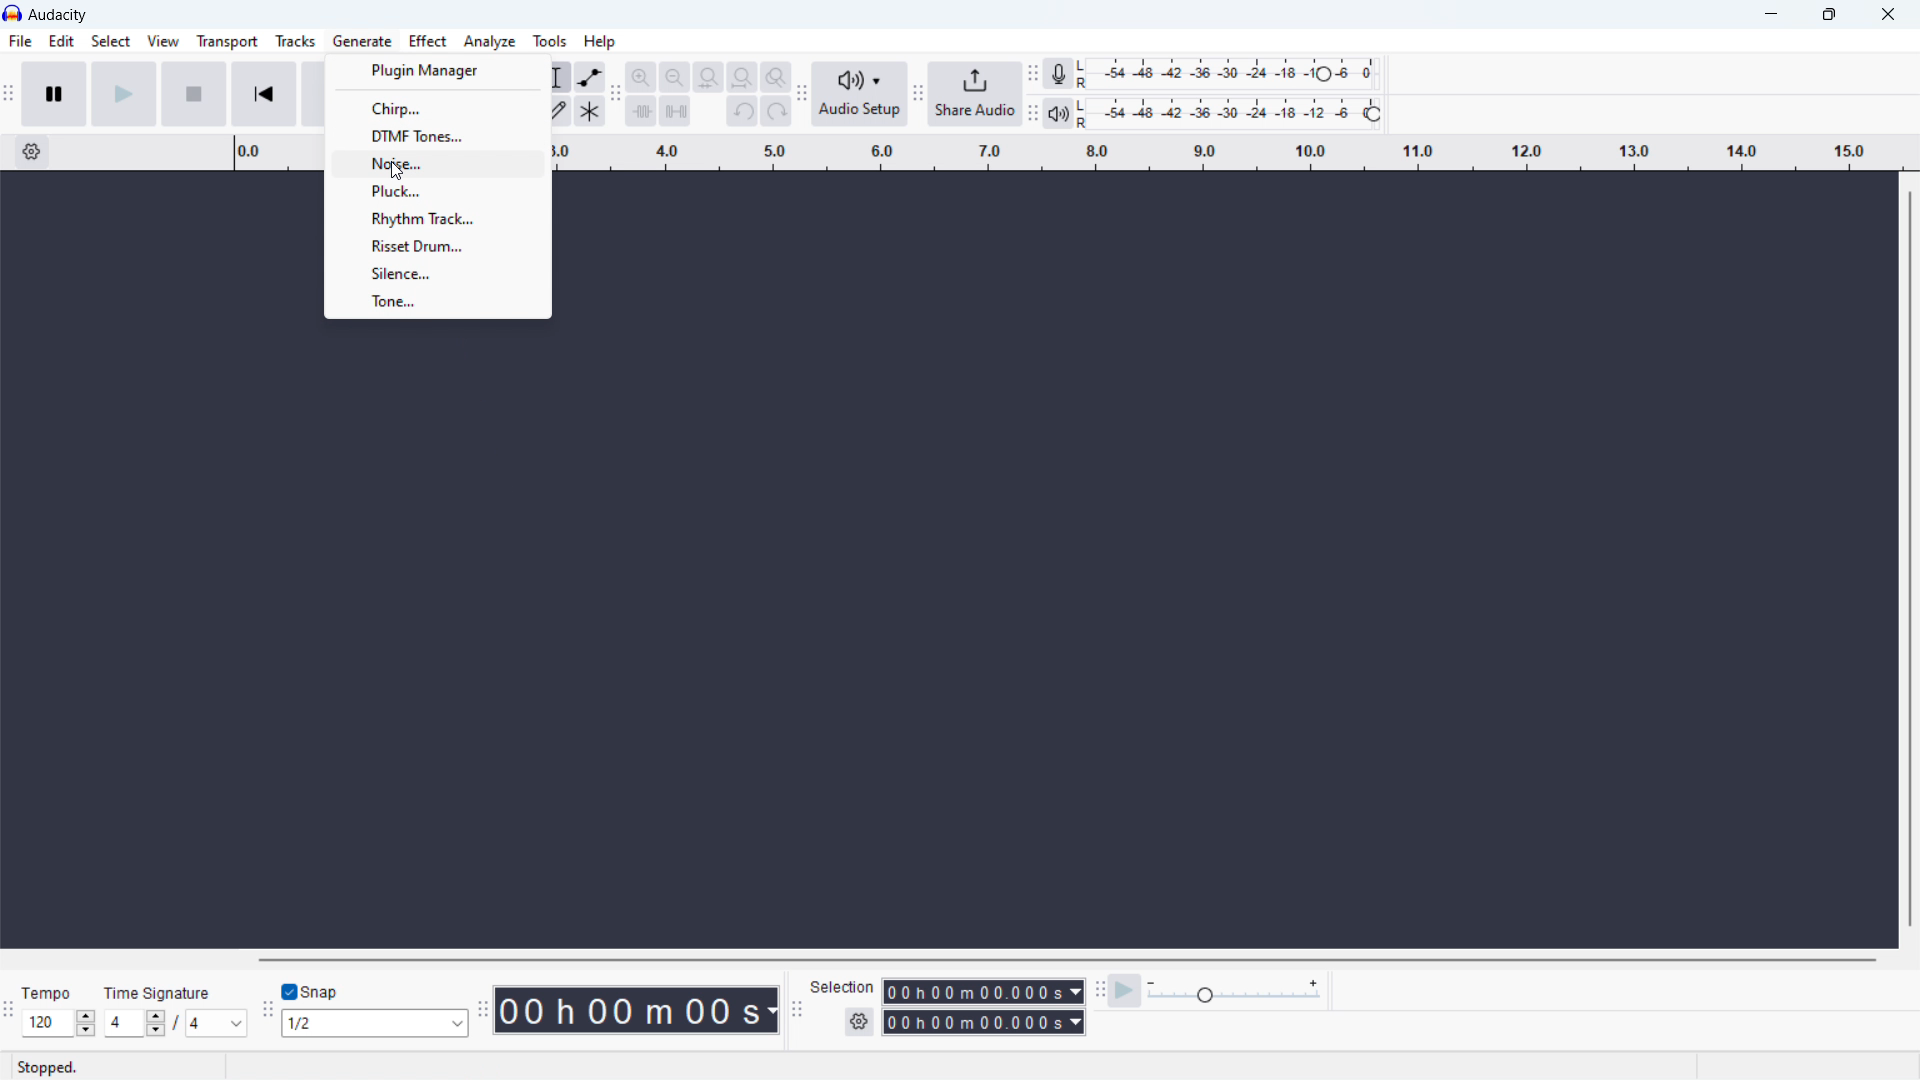  What do you see at coordinates (1894, 14) in the screenshot?
I see `close Audacity` at bounding box center [1894, 14].